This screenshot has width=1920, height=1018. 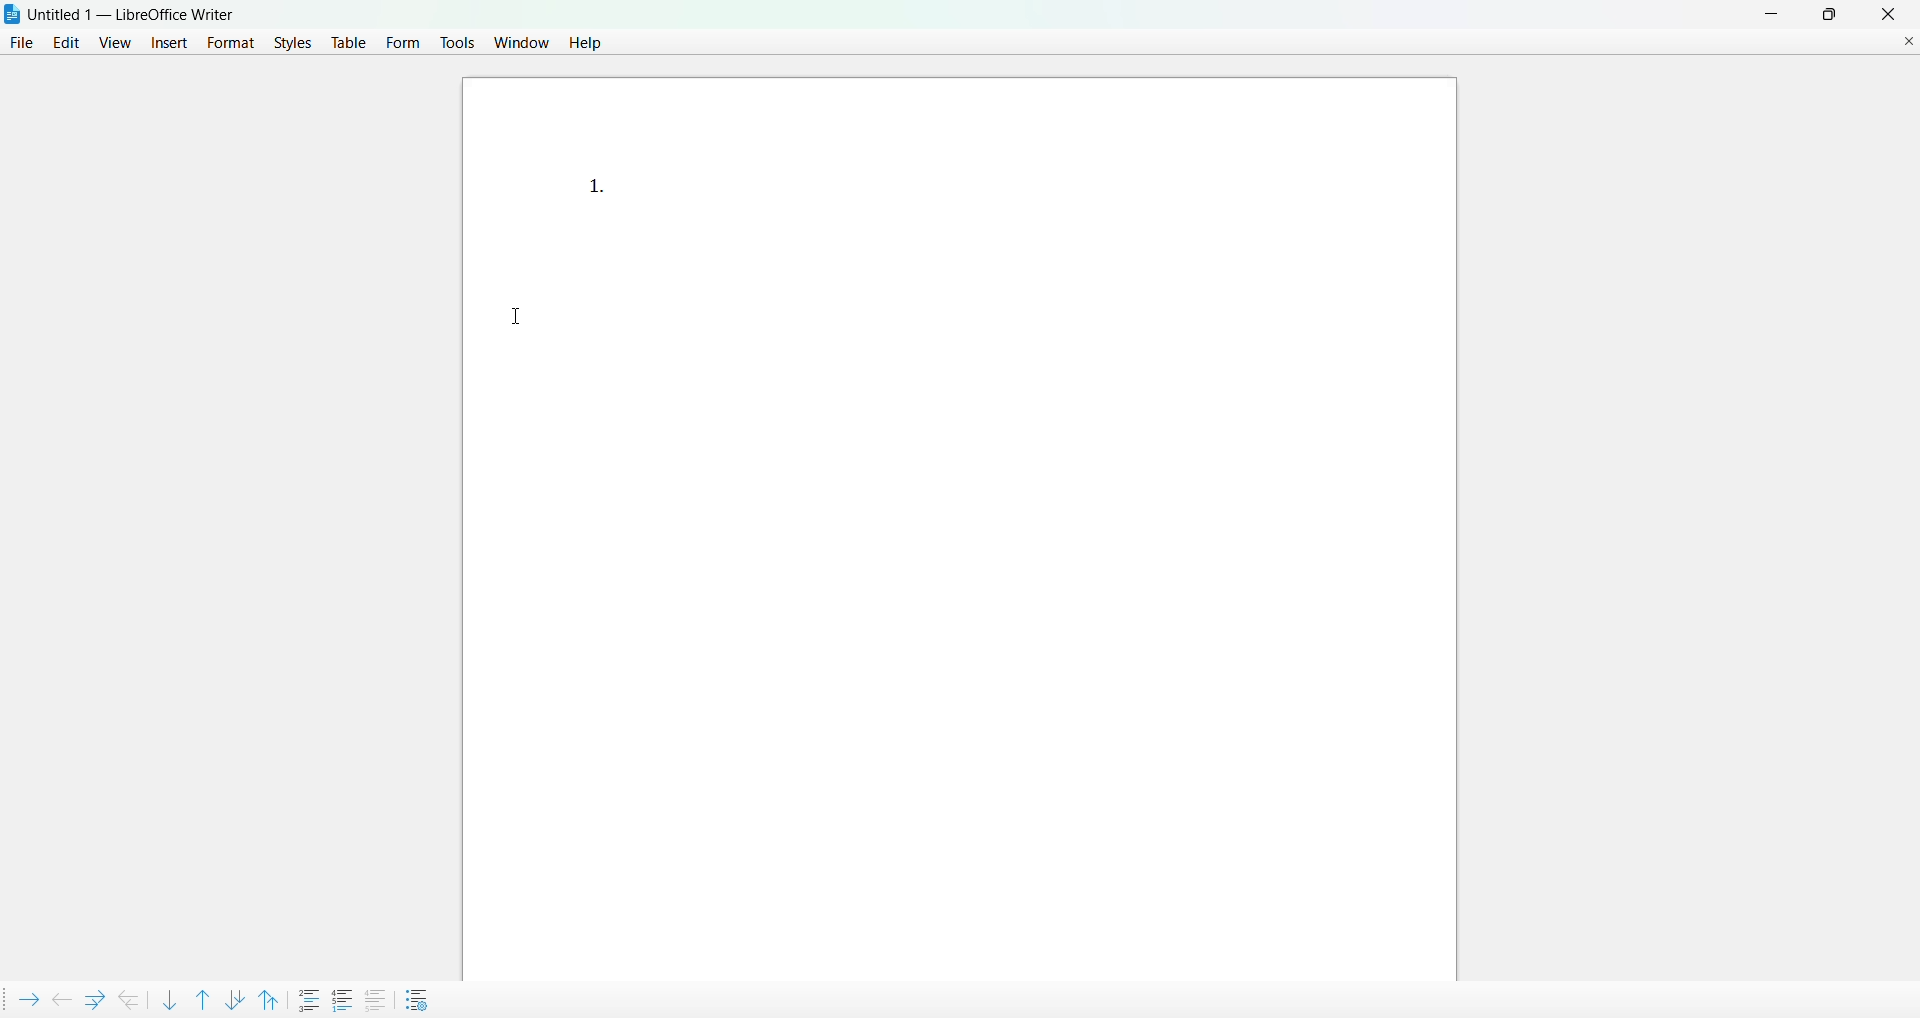 What do you see at coordinates (344, 997) in the screenshot?
I see `restart numbering` at bounding box center [344, 997].